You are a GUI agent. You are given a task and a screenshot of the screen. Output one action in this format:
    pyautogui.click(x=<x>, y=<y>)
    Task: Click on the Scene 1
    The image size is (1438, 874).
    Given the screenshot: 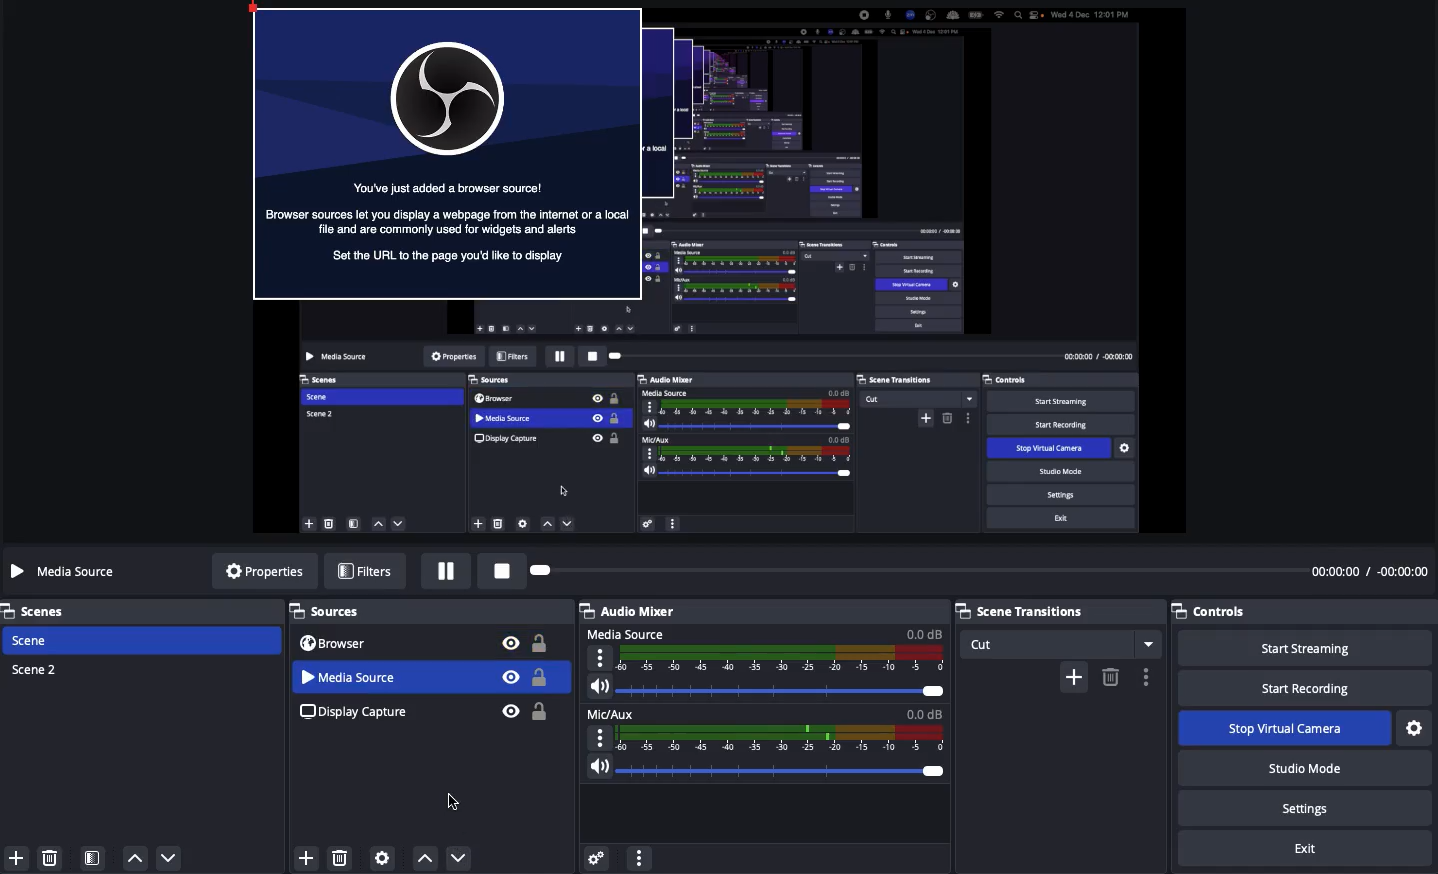 What is the action you would take?
    pyautogui.click(x=30, y=641)
    